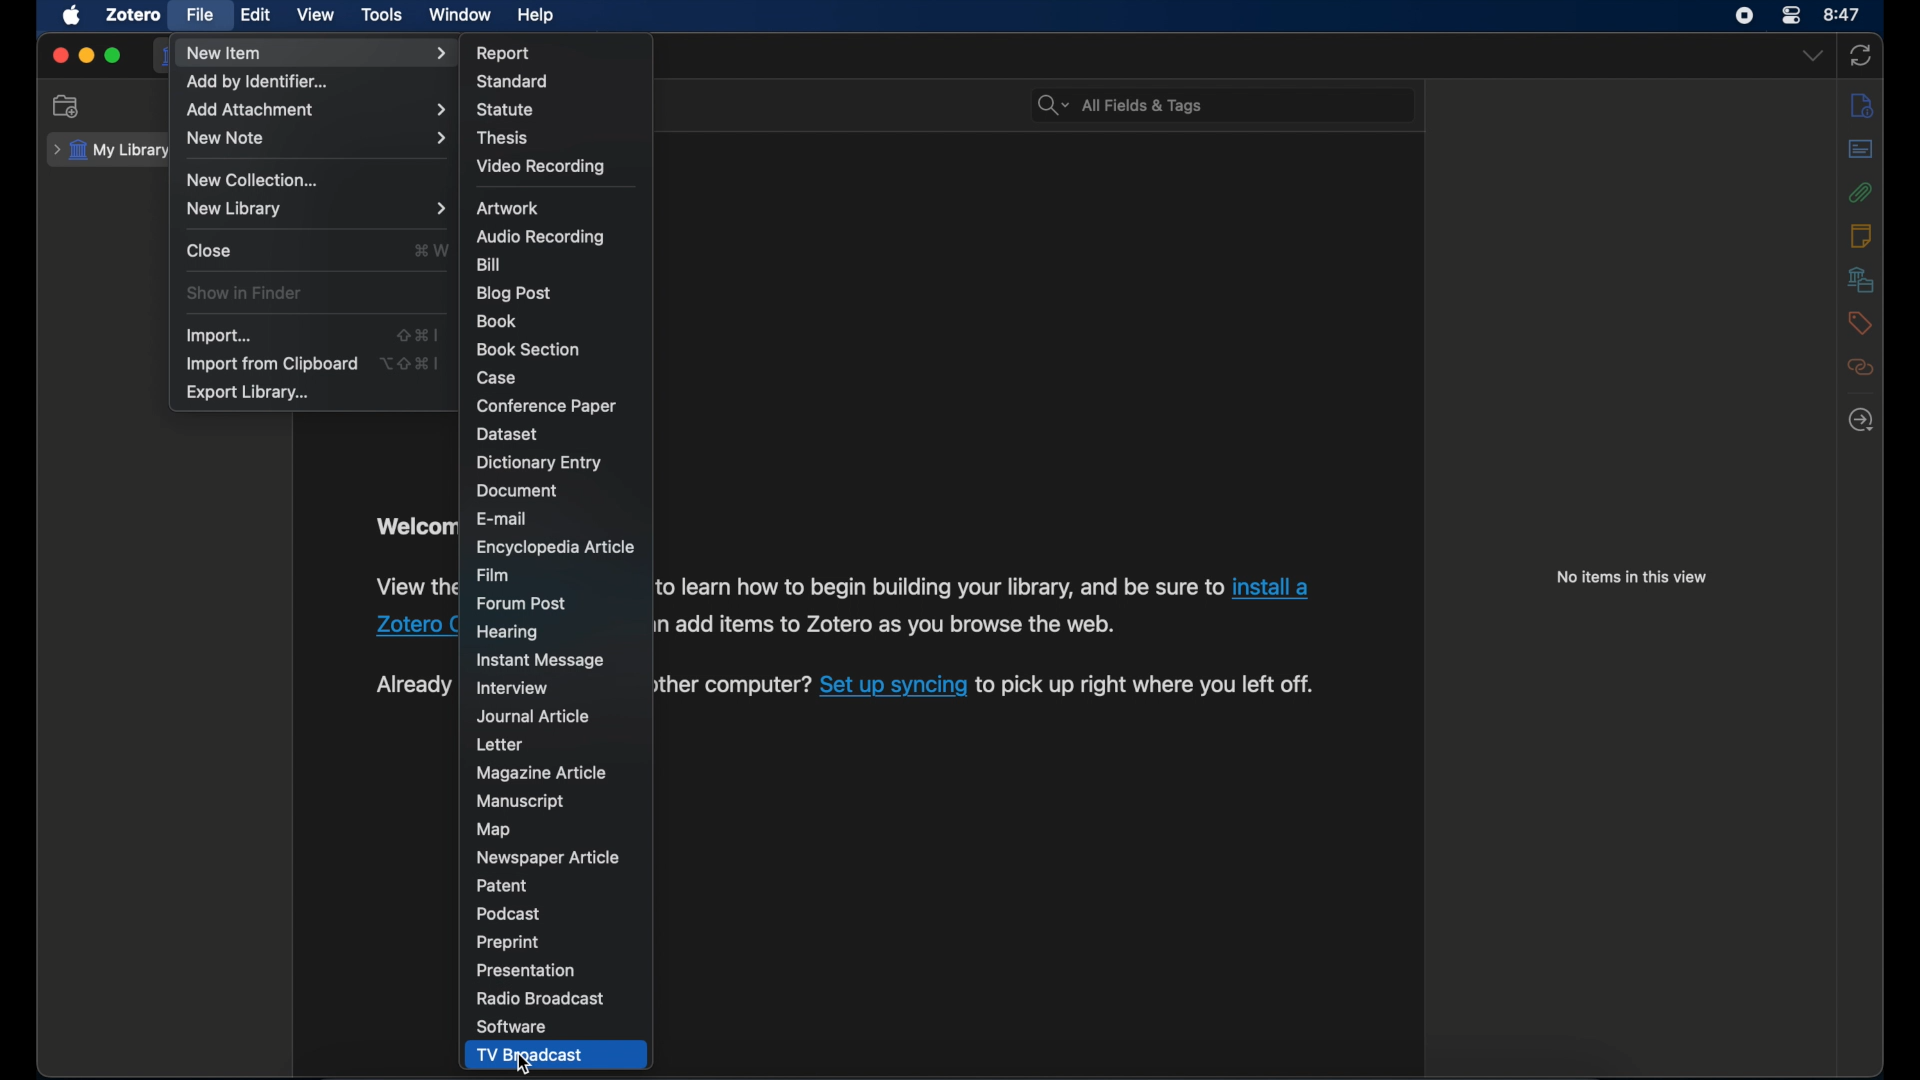 This screenshot has height=1080, width=1920. Describe the element at coordinates (520, 801) in the screenshot. I see `manuscript` at that location.